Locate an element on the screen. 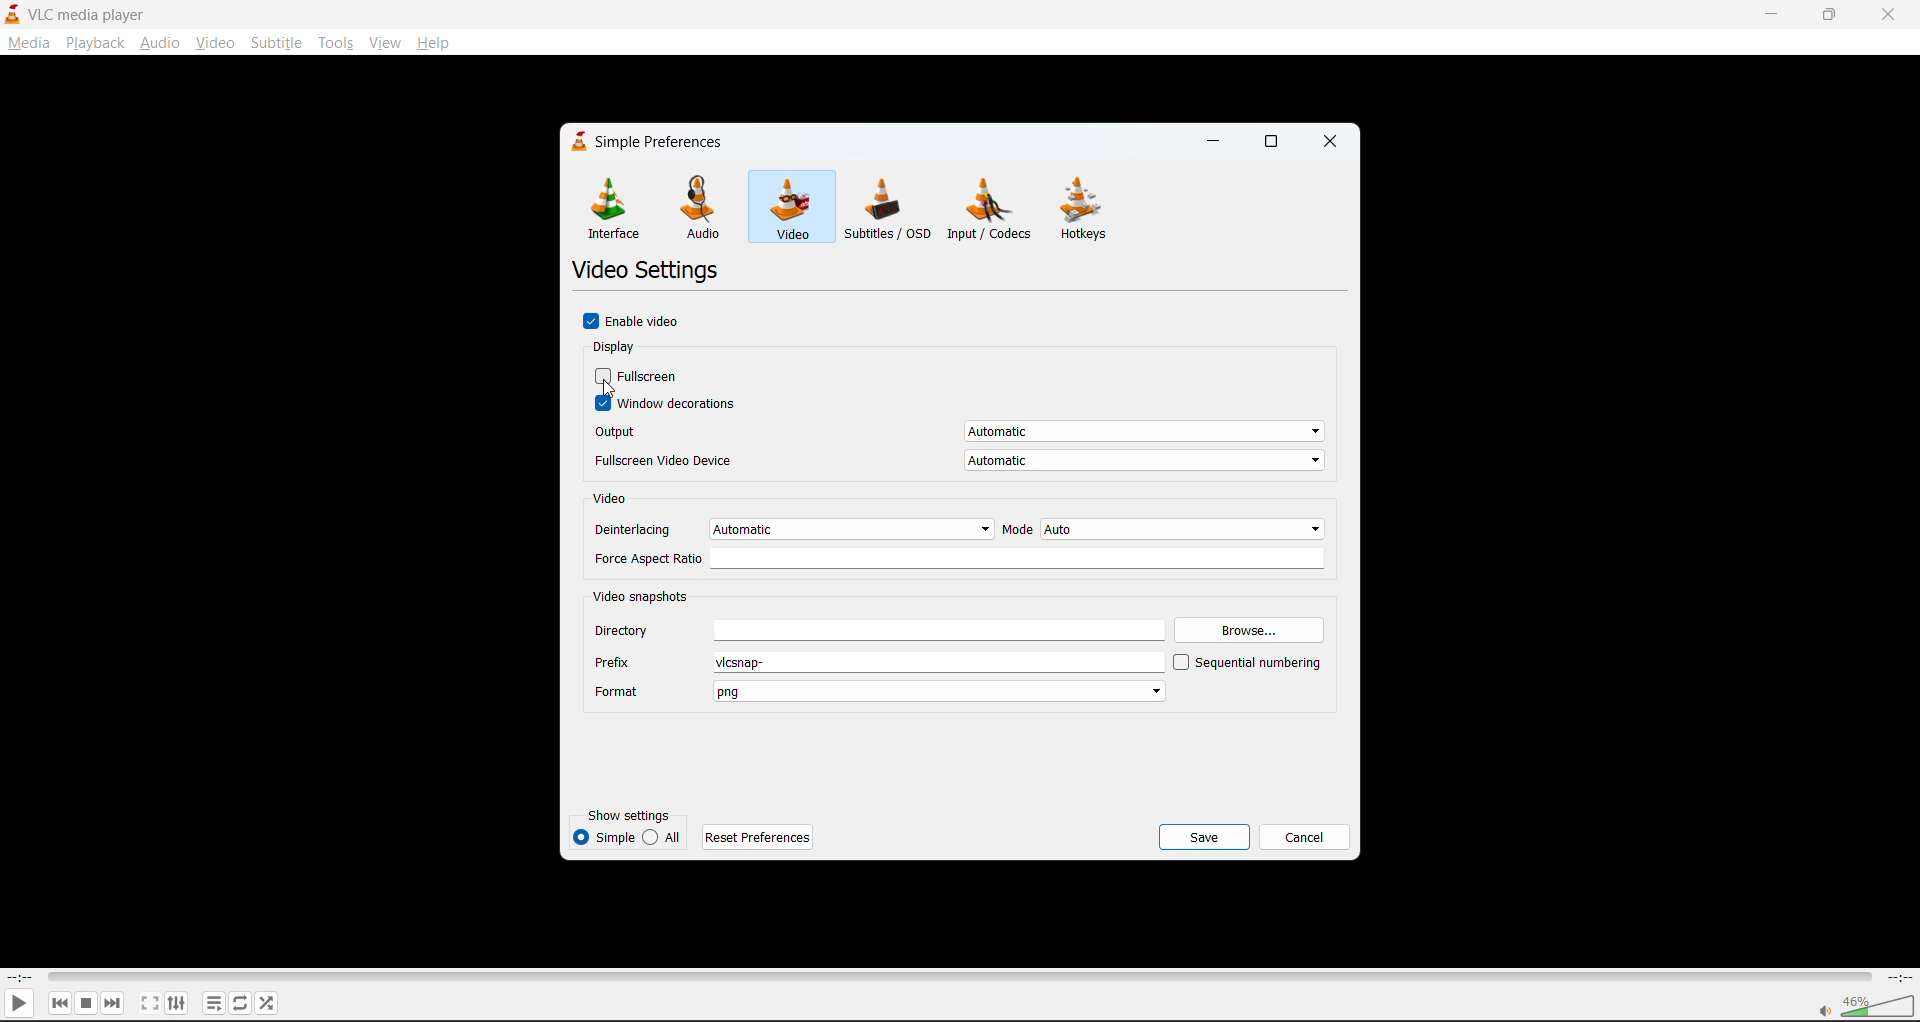  loop is located at coordinates (237, 1002).